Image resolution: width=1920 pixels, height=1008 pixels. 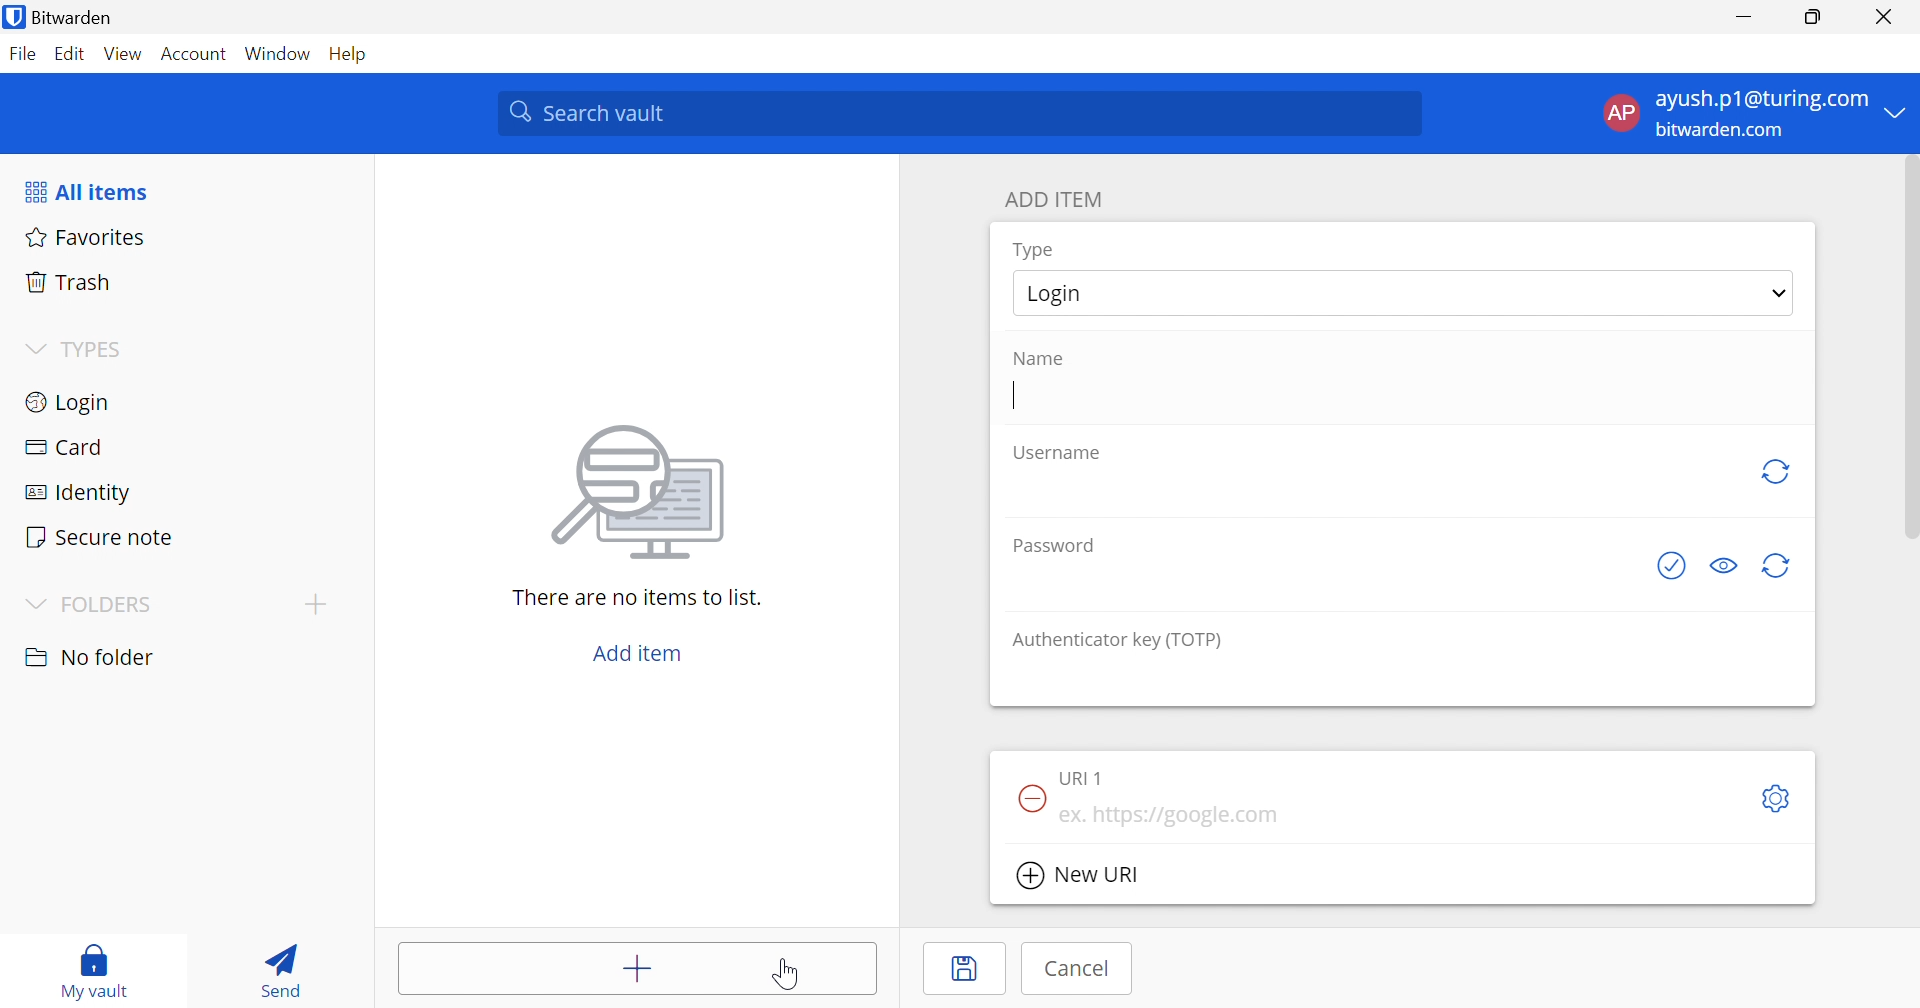 What do you see at coordinates (110, 605) in the screenshot?
I see `FOLDERS` at bounding box center [110, 605].